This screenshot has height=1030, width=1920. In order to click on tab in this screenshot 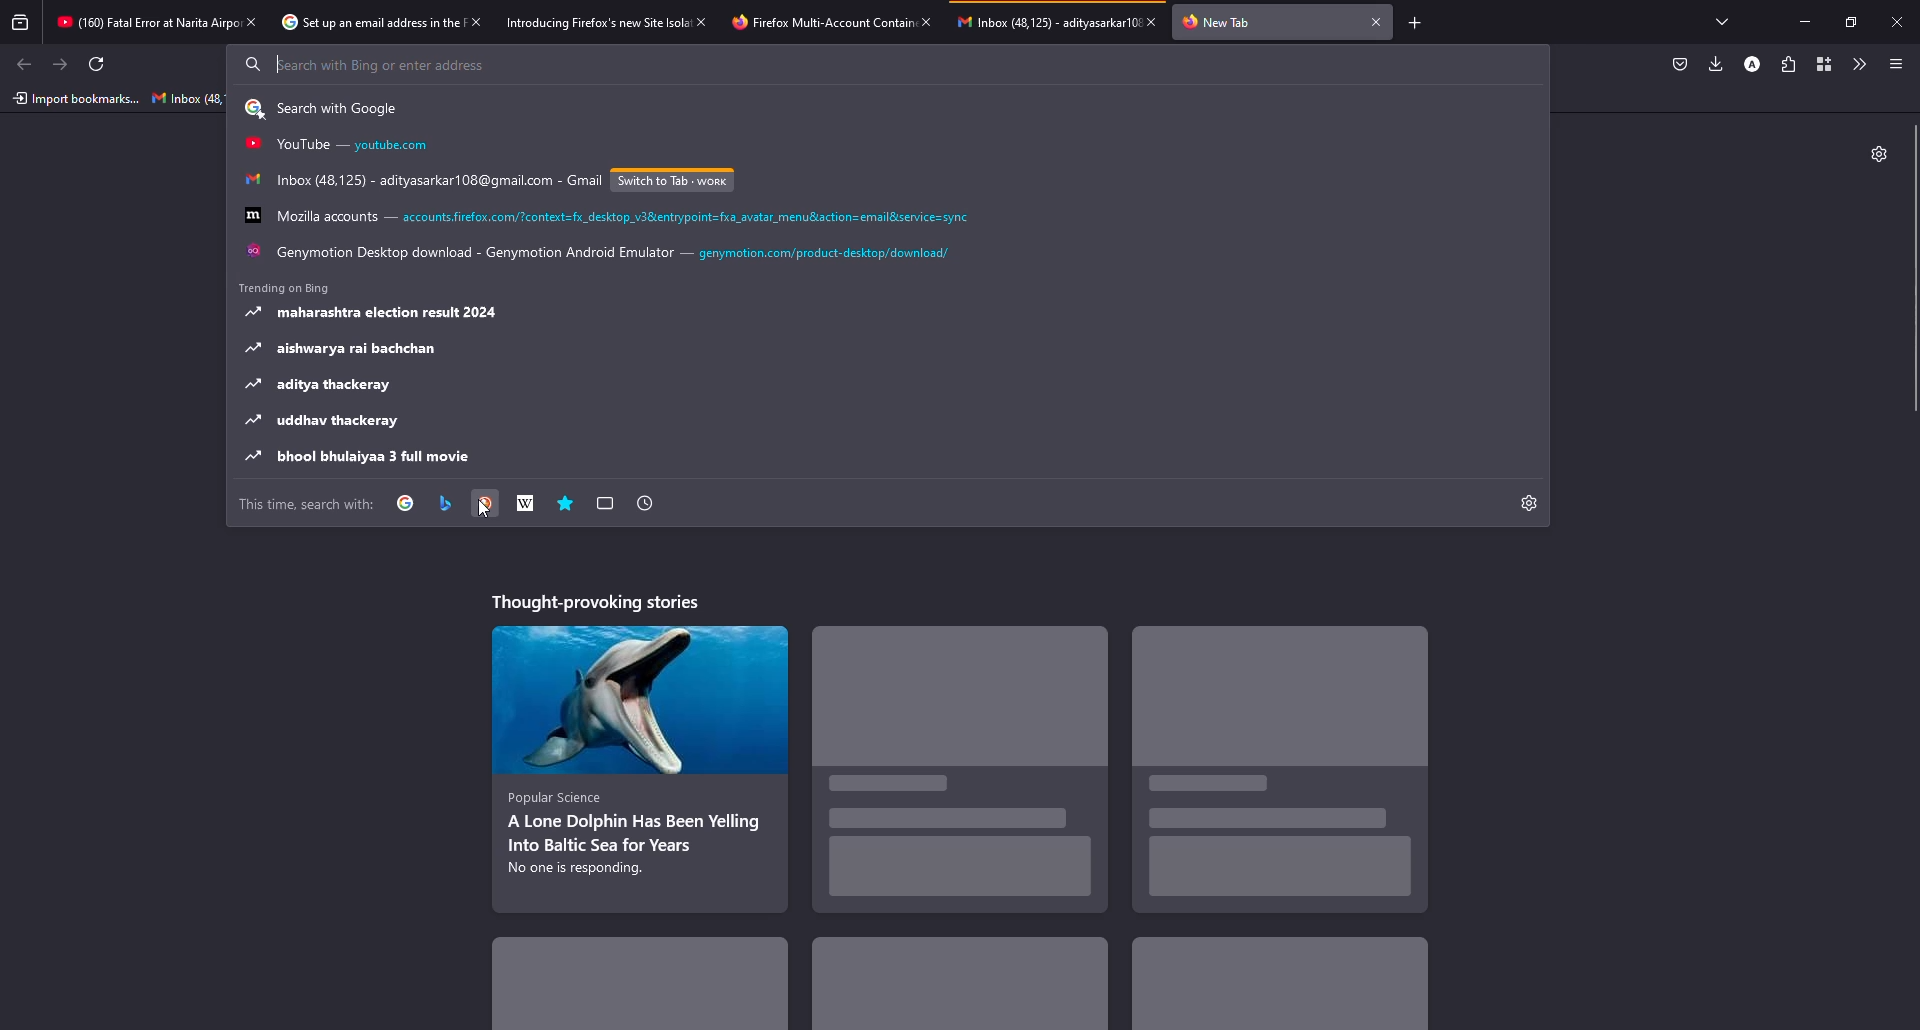, I will do `click(577, 21)`.